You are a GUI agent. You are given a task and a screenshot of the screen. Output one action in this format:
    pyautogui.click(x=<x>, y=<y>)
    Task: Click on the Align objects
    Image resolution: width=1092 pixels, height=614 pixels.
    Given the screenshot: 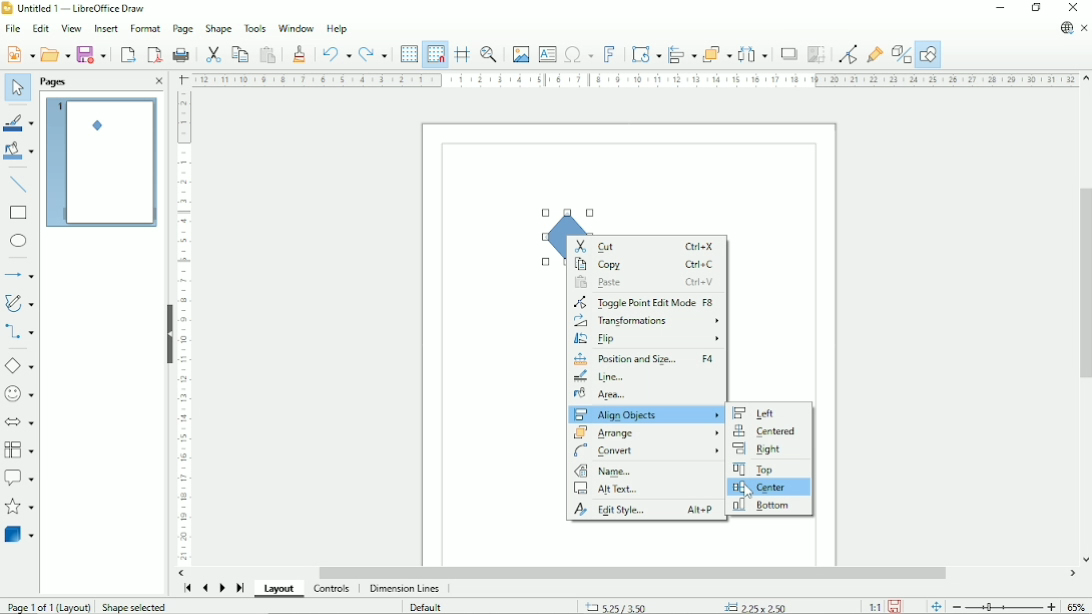 What is the action you would take?
    pyautogui.click(x=646, y=415)
    